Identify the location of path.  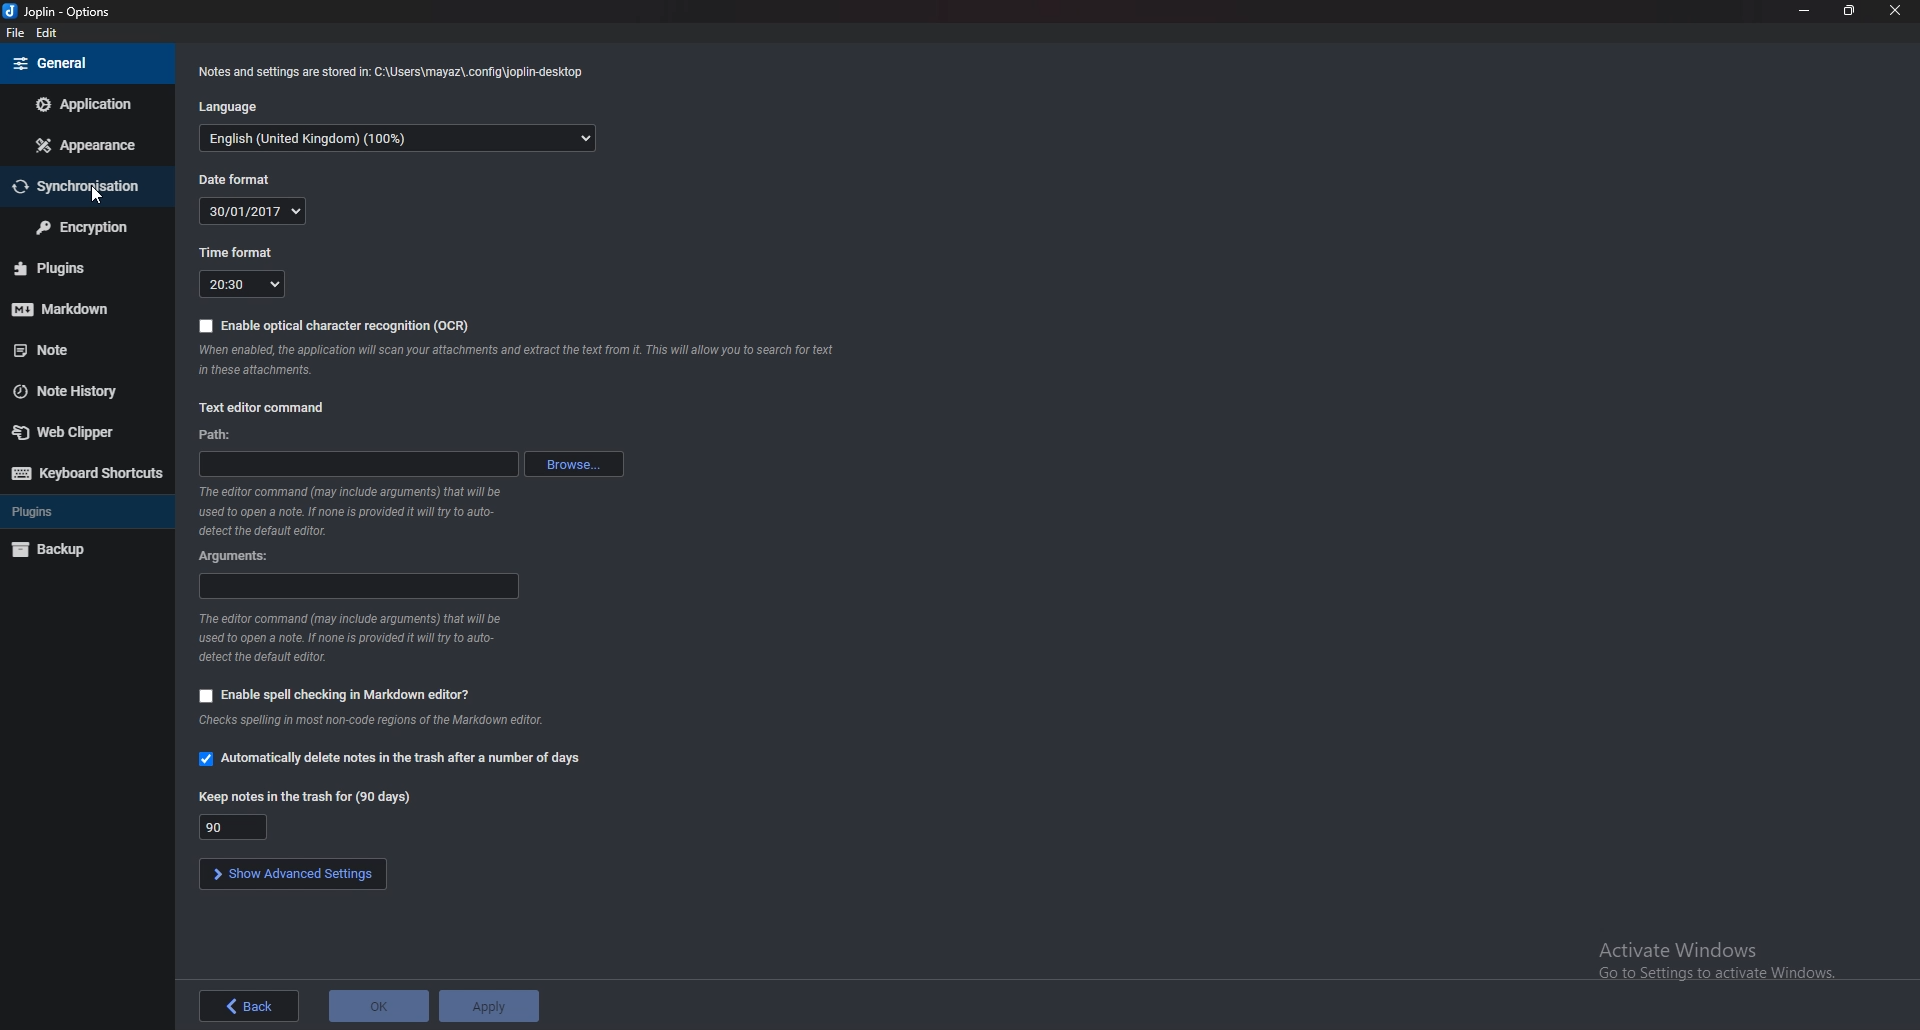
(222, 435).